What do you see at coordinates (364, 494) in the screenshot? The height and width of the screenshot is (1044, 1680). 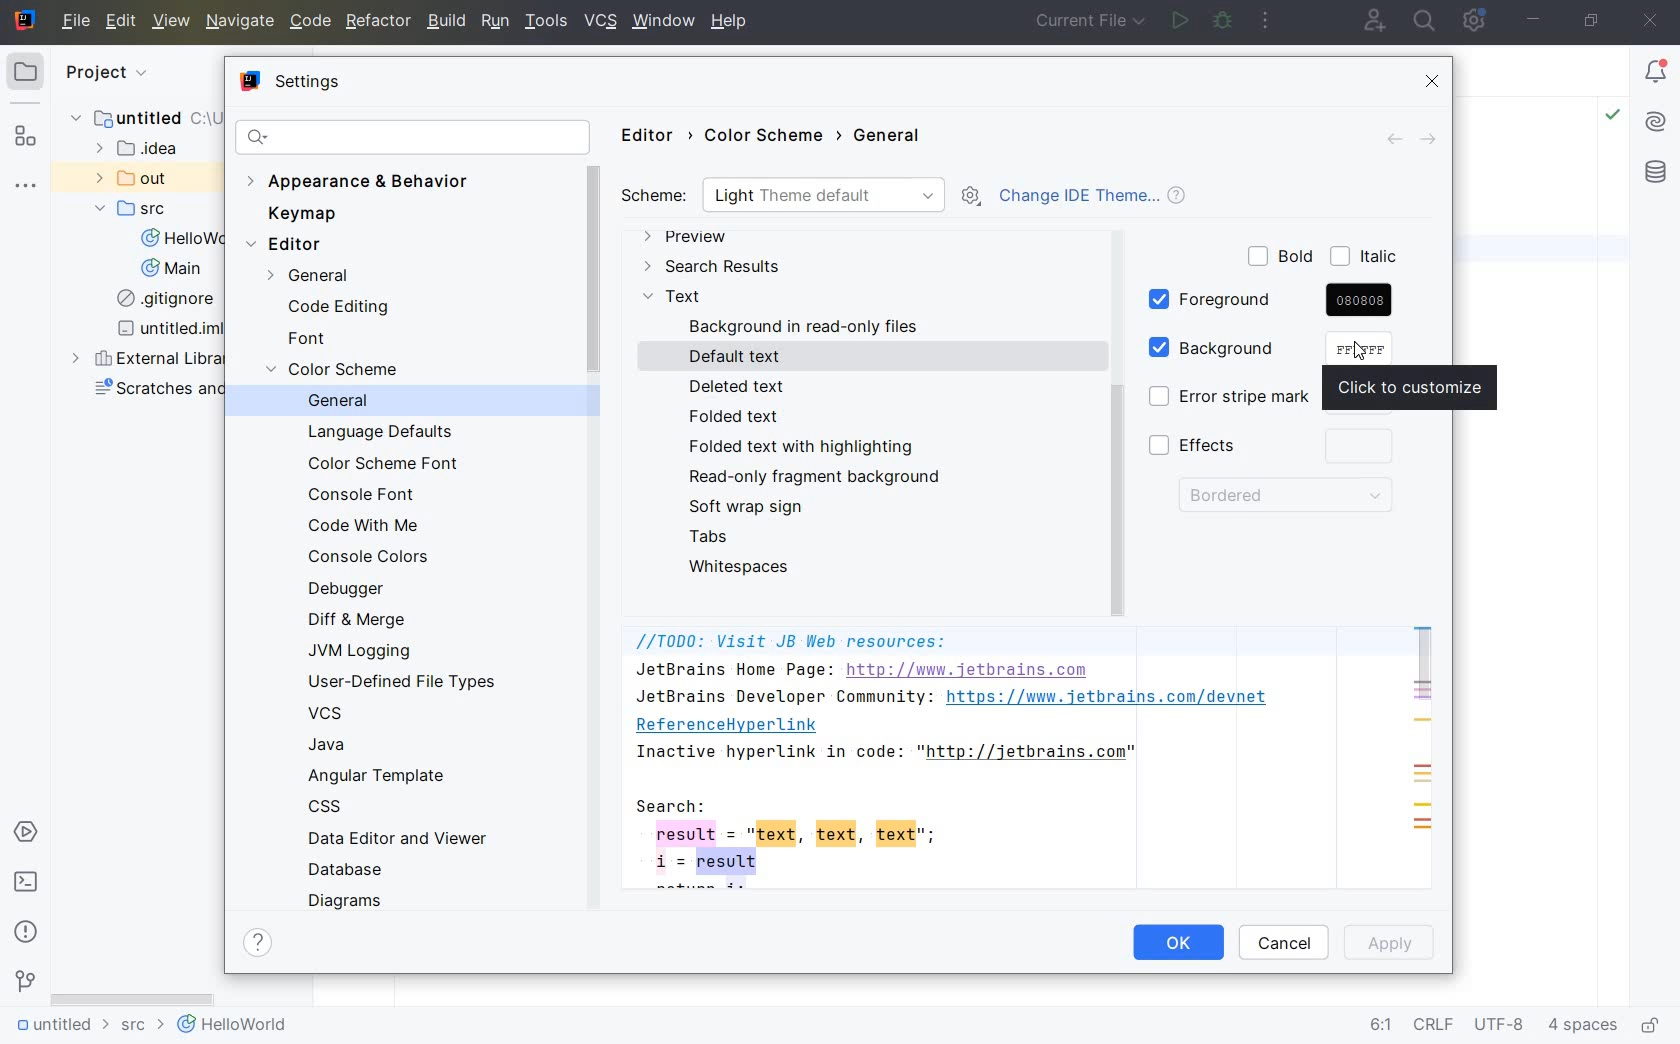 I see `CONSOLE FONT` at bounding box center [364, 494].